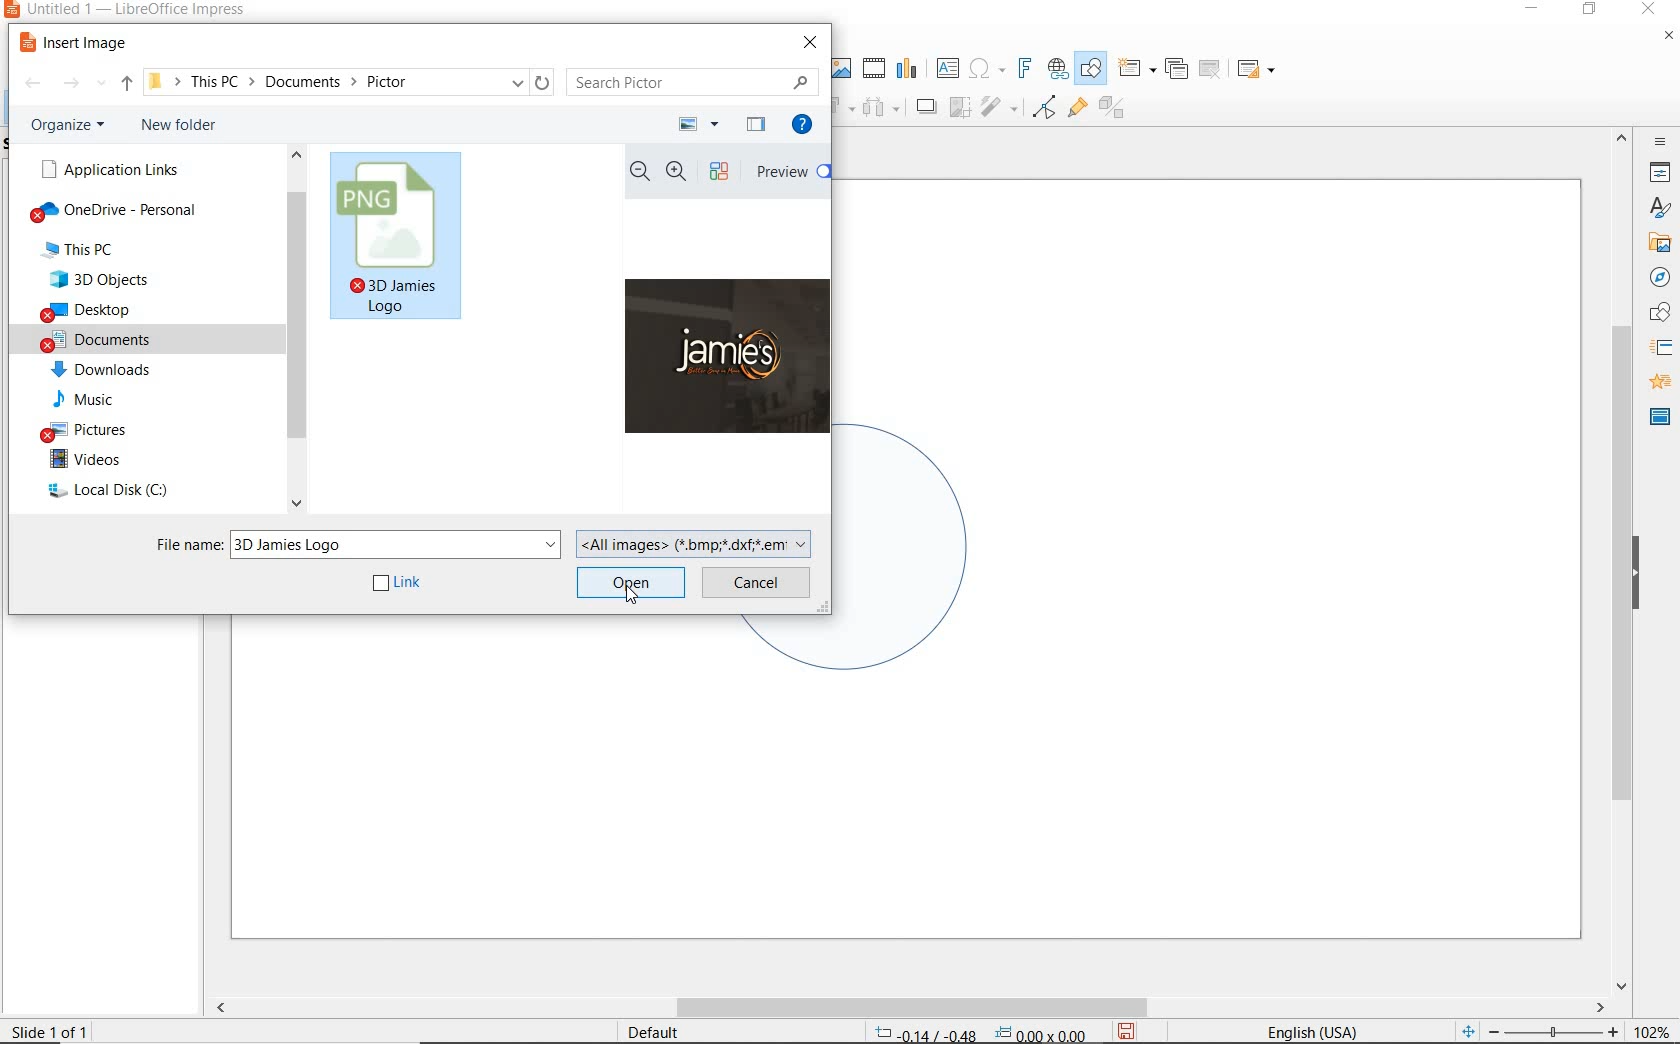 The width and height of the screenshot is (1680, 1044). What do you see at coordinates (93, 428) in the screenshot?
I see `pictures` at bounding box center [93, 428].